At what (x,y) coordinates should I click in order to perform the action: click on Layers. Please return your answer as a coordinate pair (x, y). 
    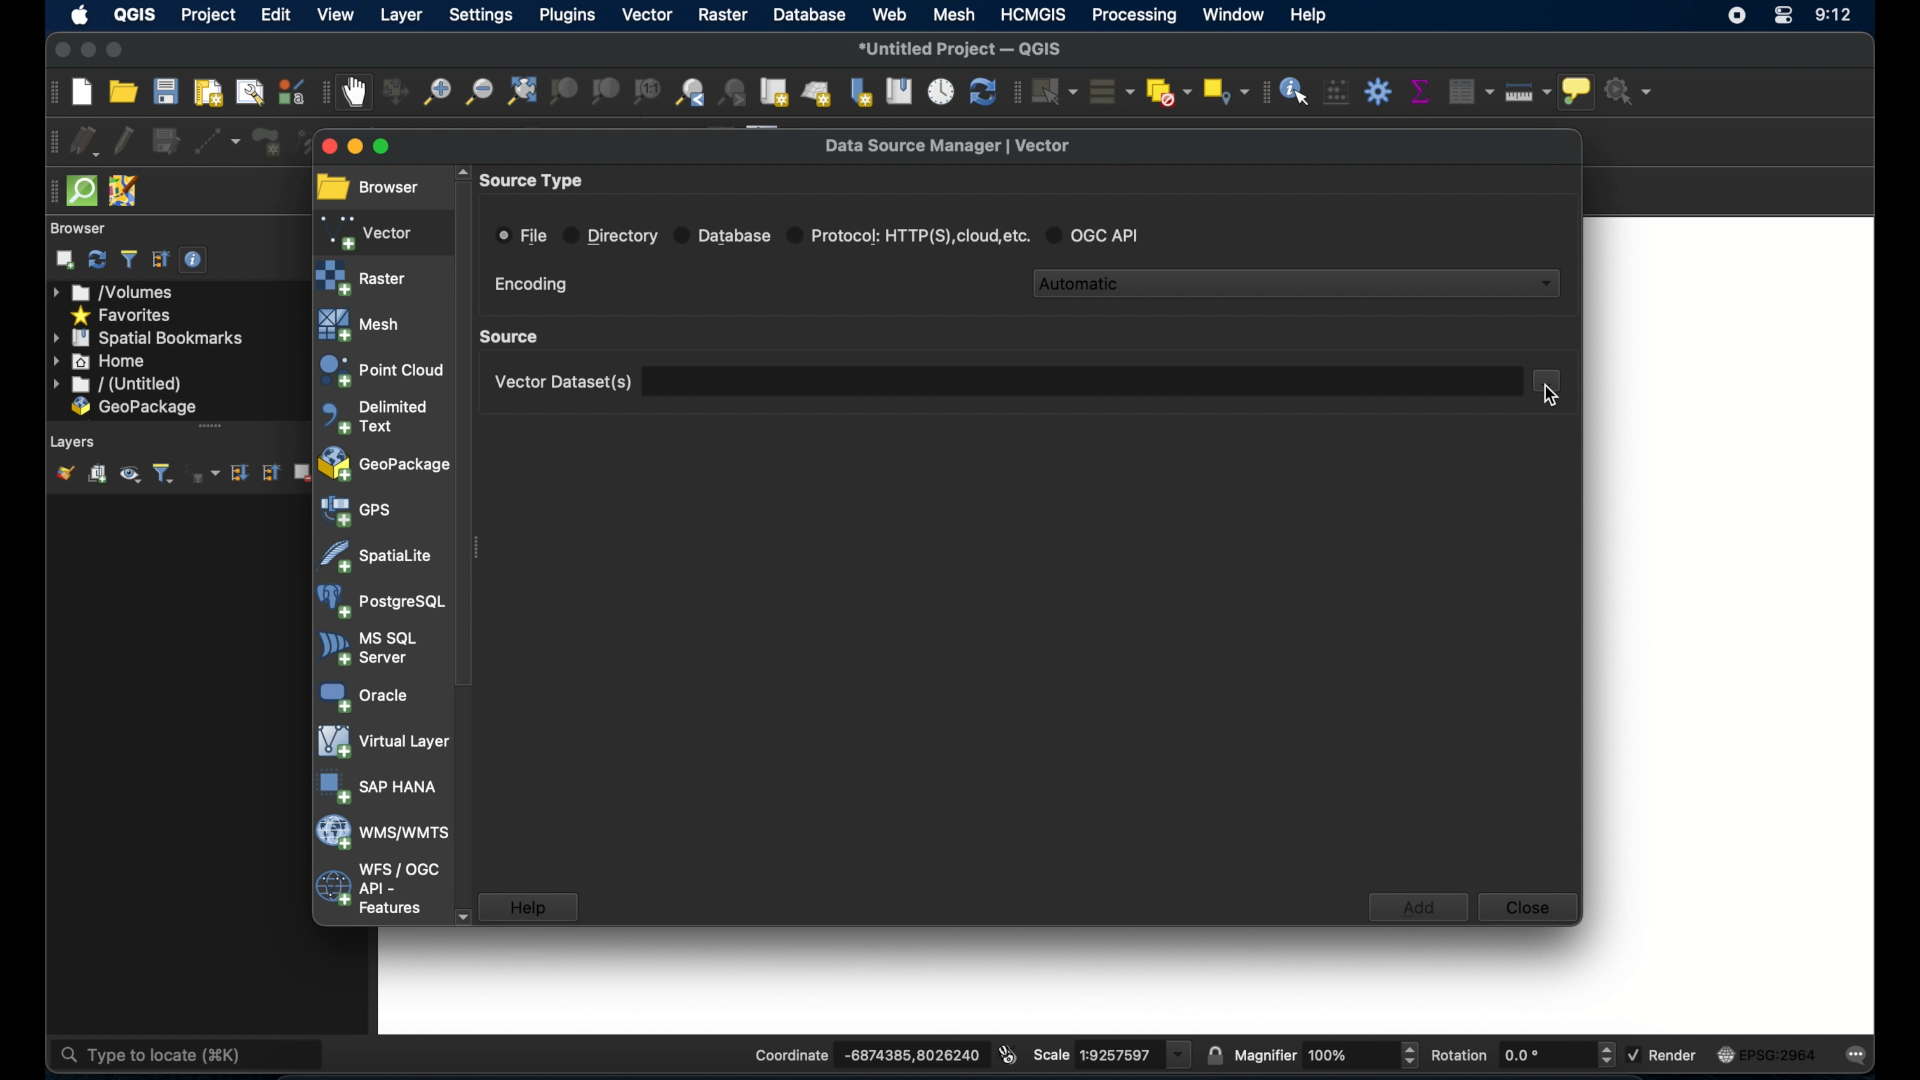
    Looking at the image, I should click on (69, 442).